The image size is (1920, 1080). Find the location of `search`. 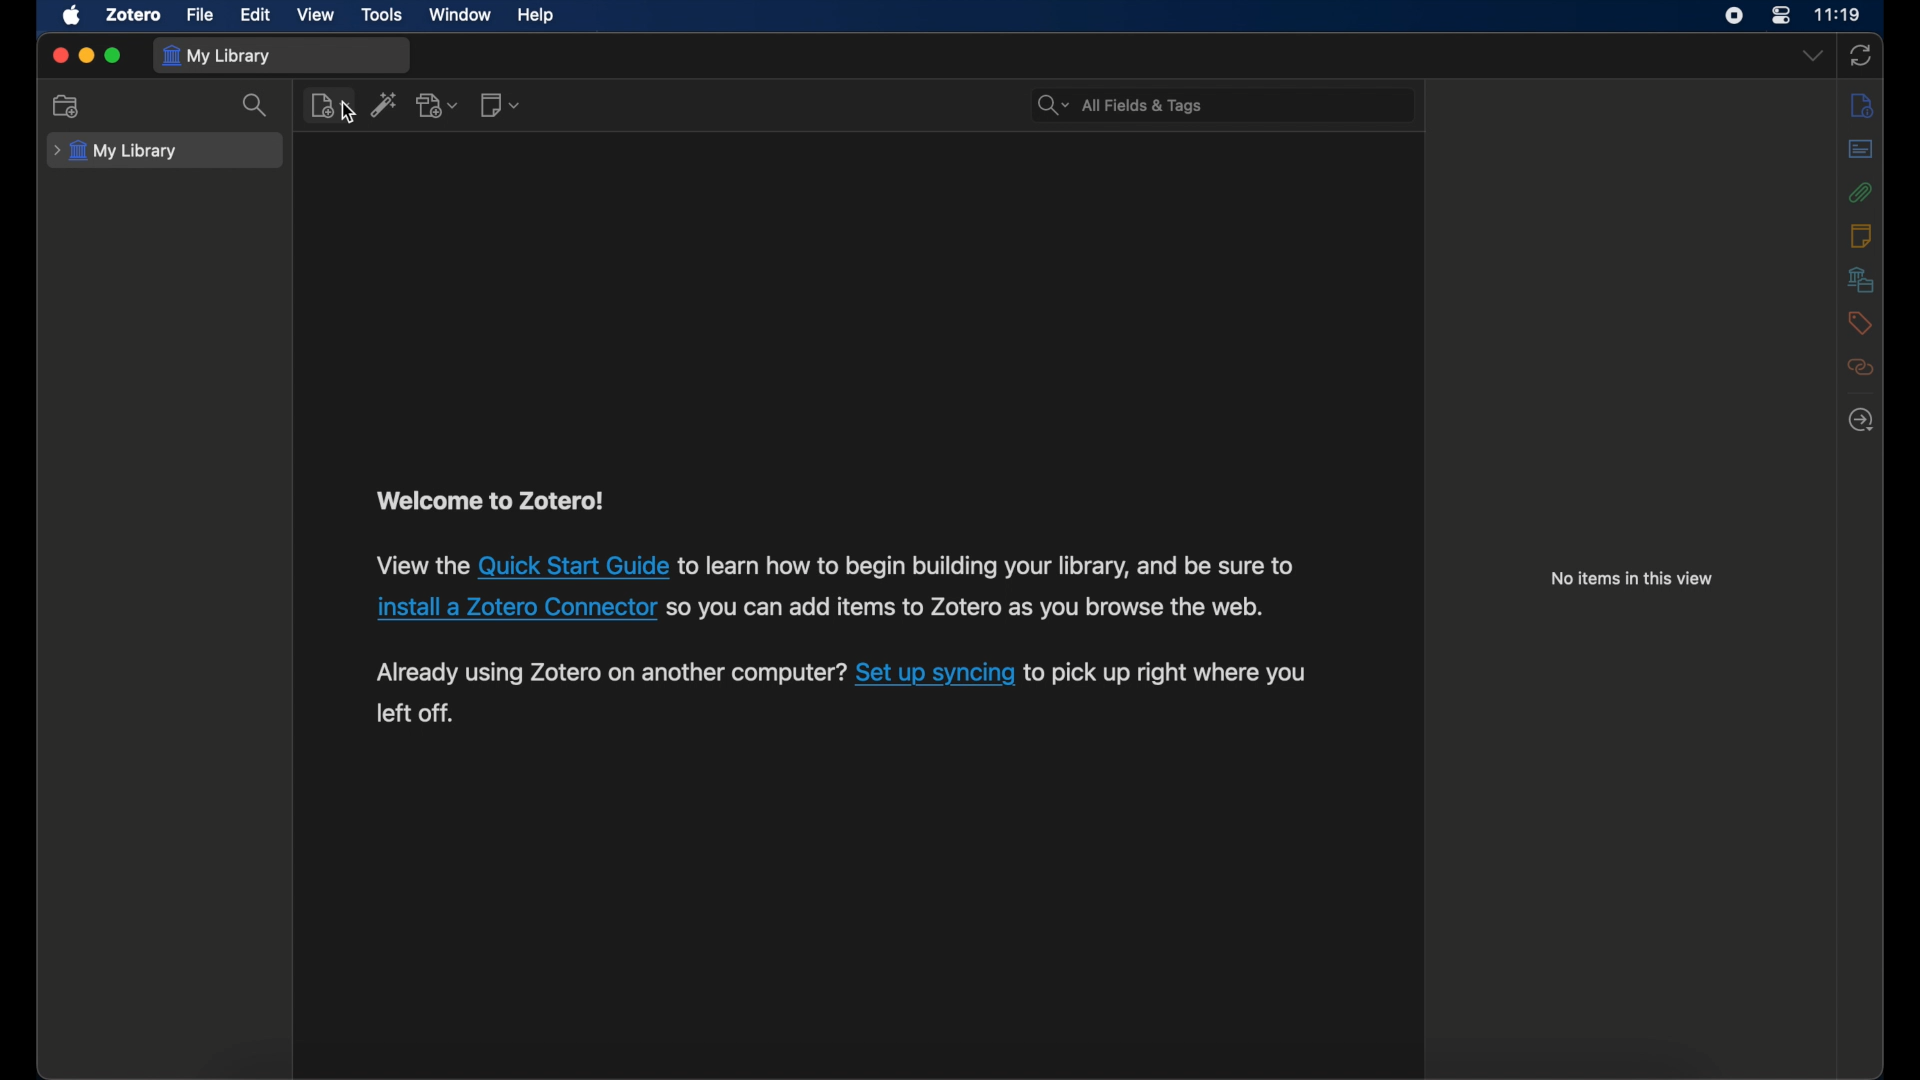

search is located at coordinates (259, 106).